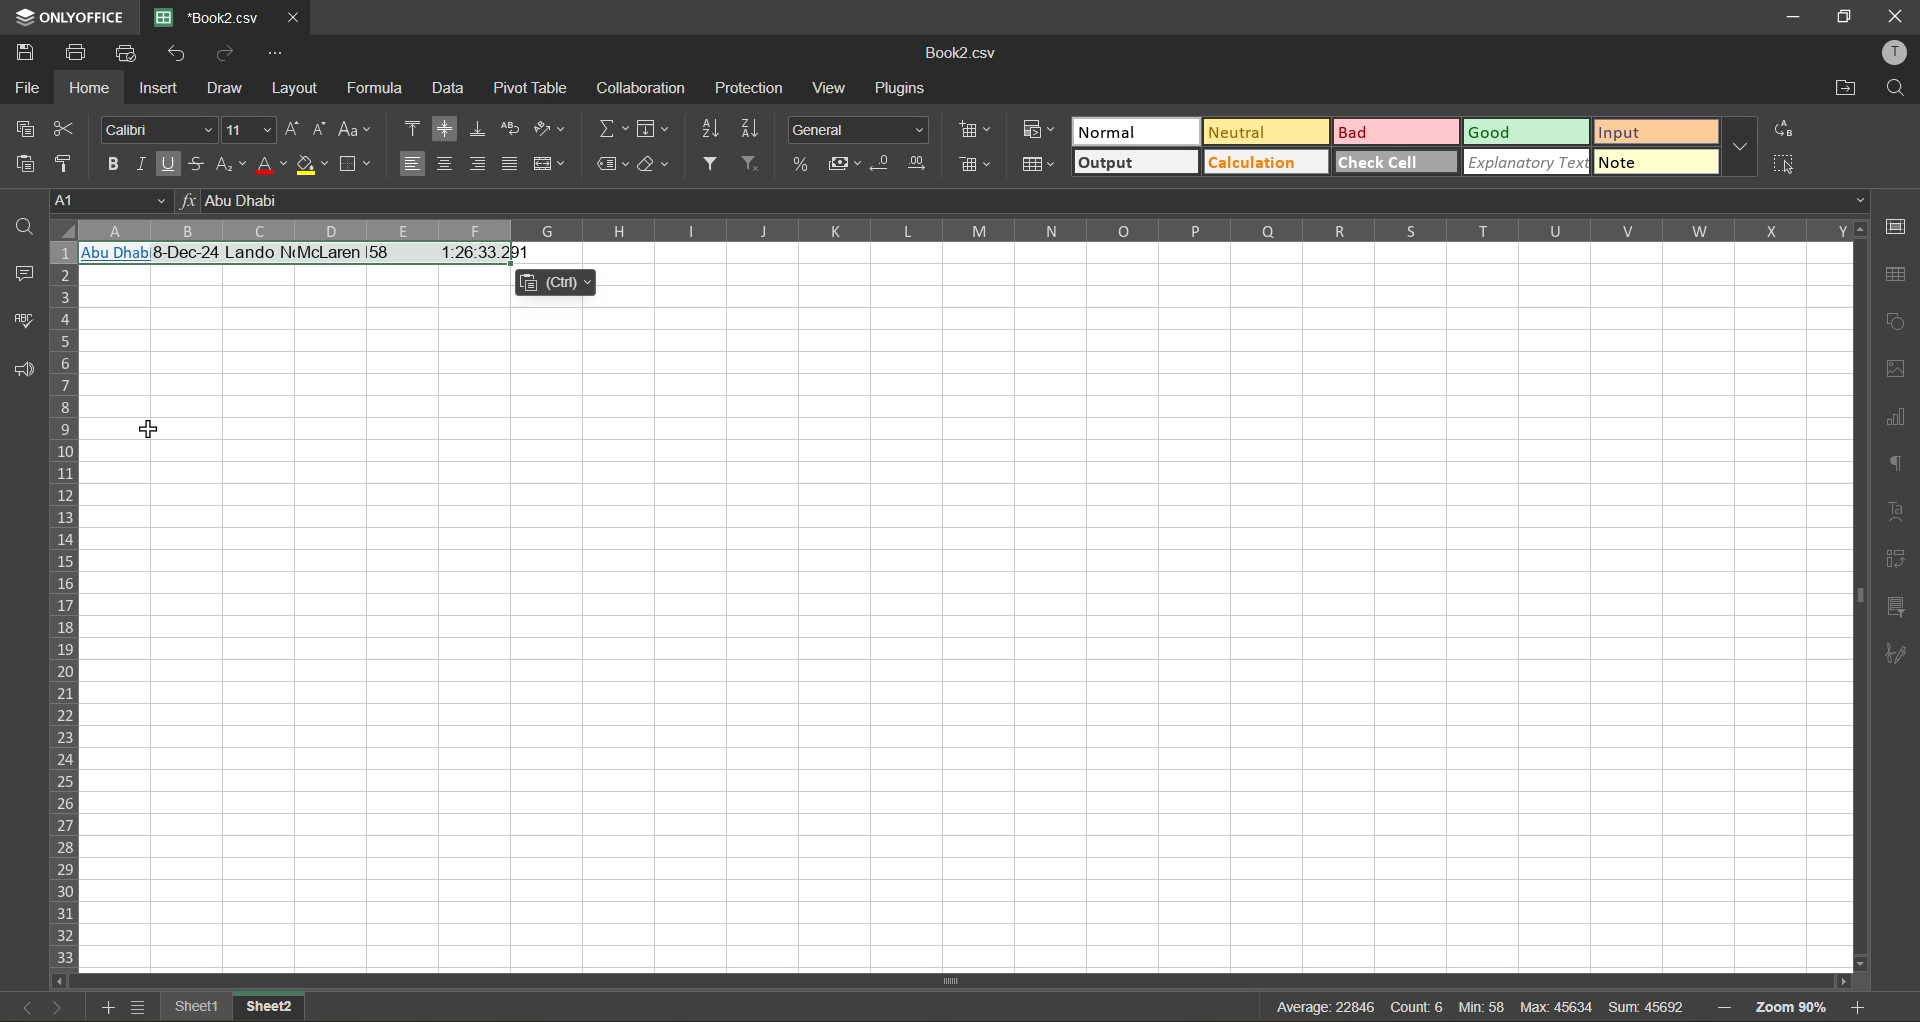 The width and height of the screenshot is (1920, 1022). What do you see at coordinates (642, 88) in the screenshot?
I see `collaboration` at bounding box center [642, 88].